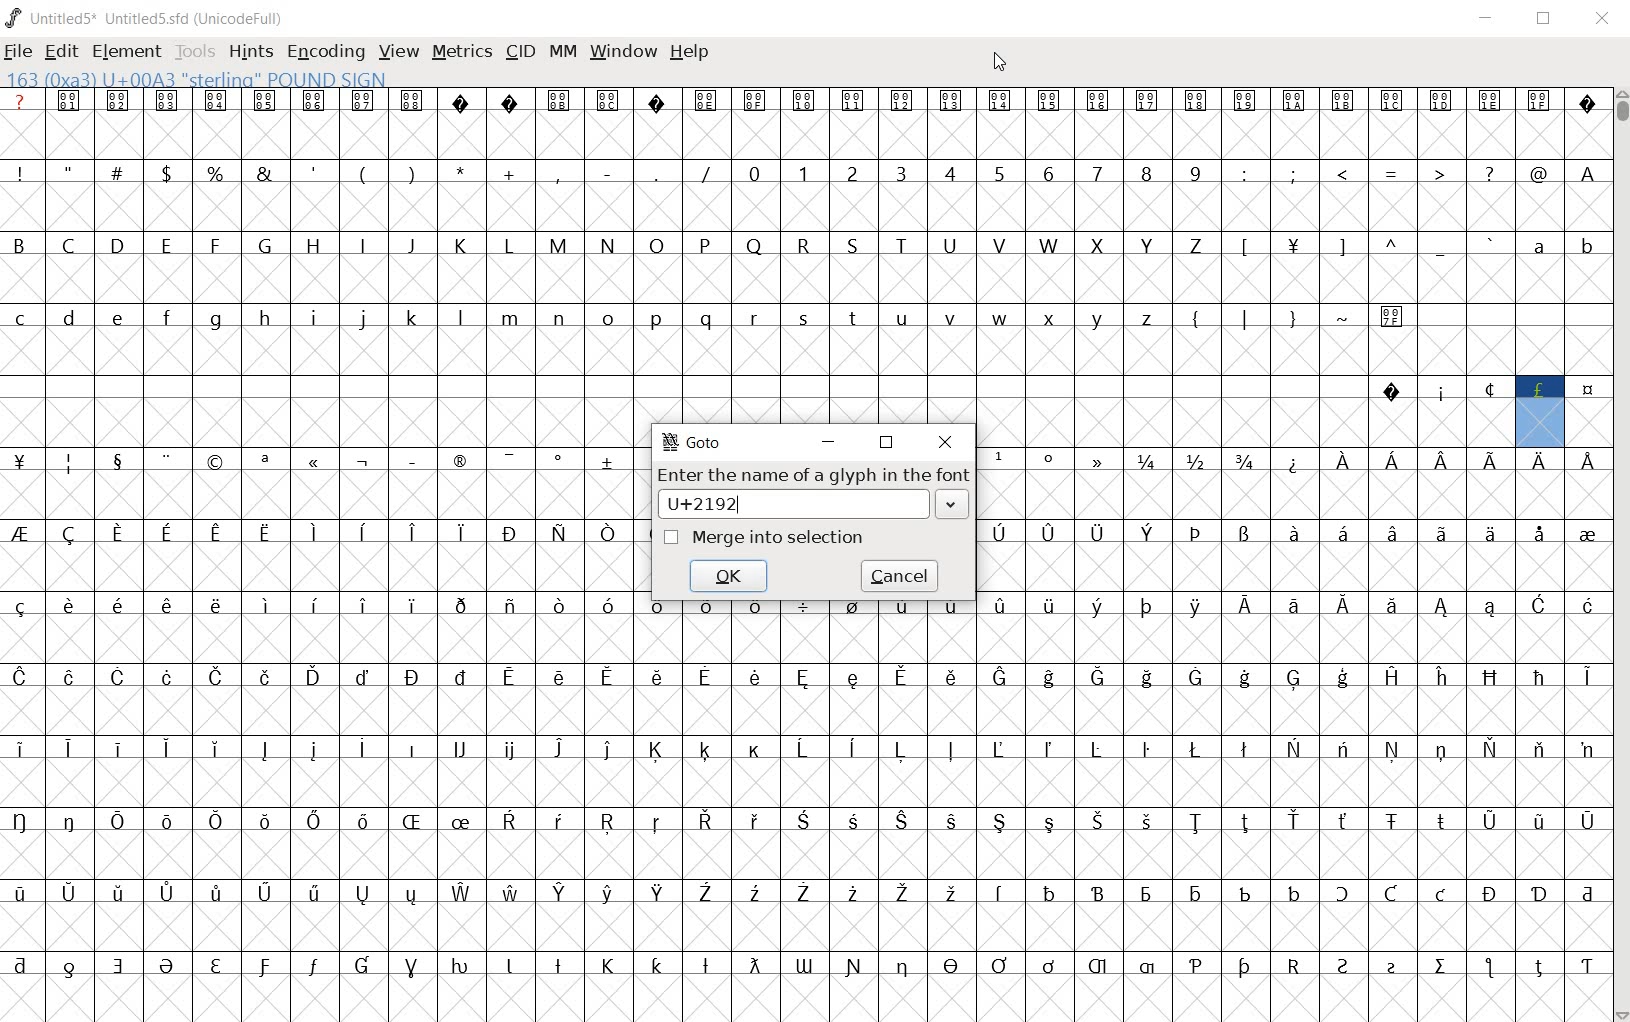 Image resolution: width=1630 pixels, height=1022 pixels. What do you see at coordinates (461, 51) in the screenshot?
I see `METRICS` at bounding box center [461, 51].